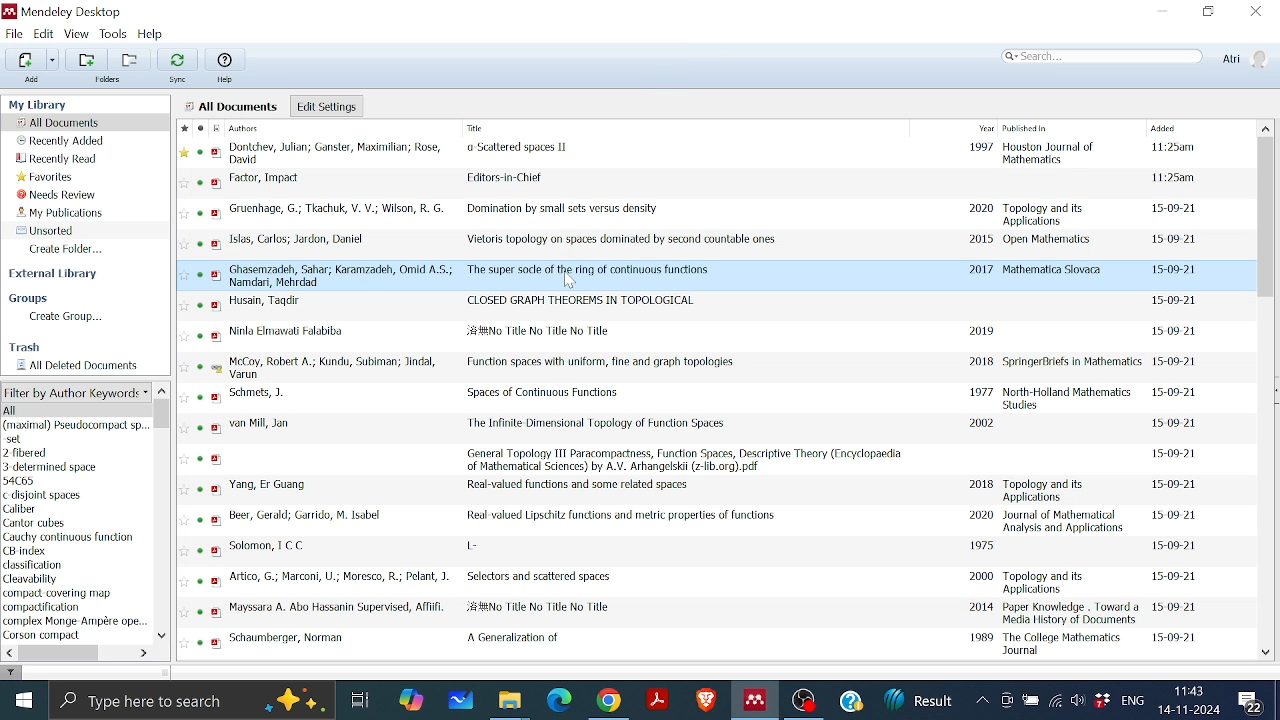 The image size is (1280, 720). What do you see at coordinates (803, 699) in the screenshot?
I see `OBS studio` at bounding box center [803, 699].